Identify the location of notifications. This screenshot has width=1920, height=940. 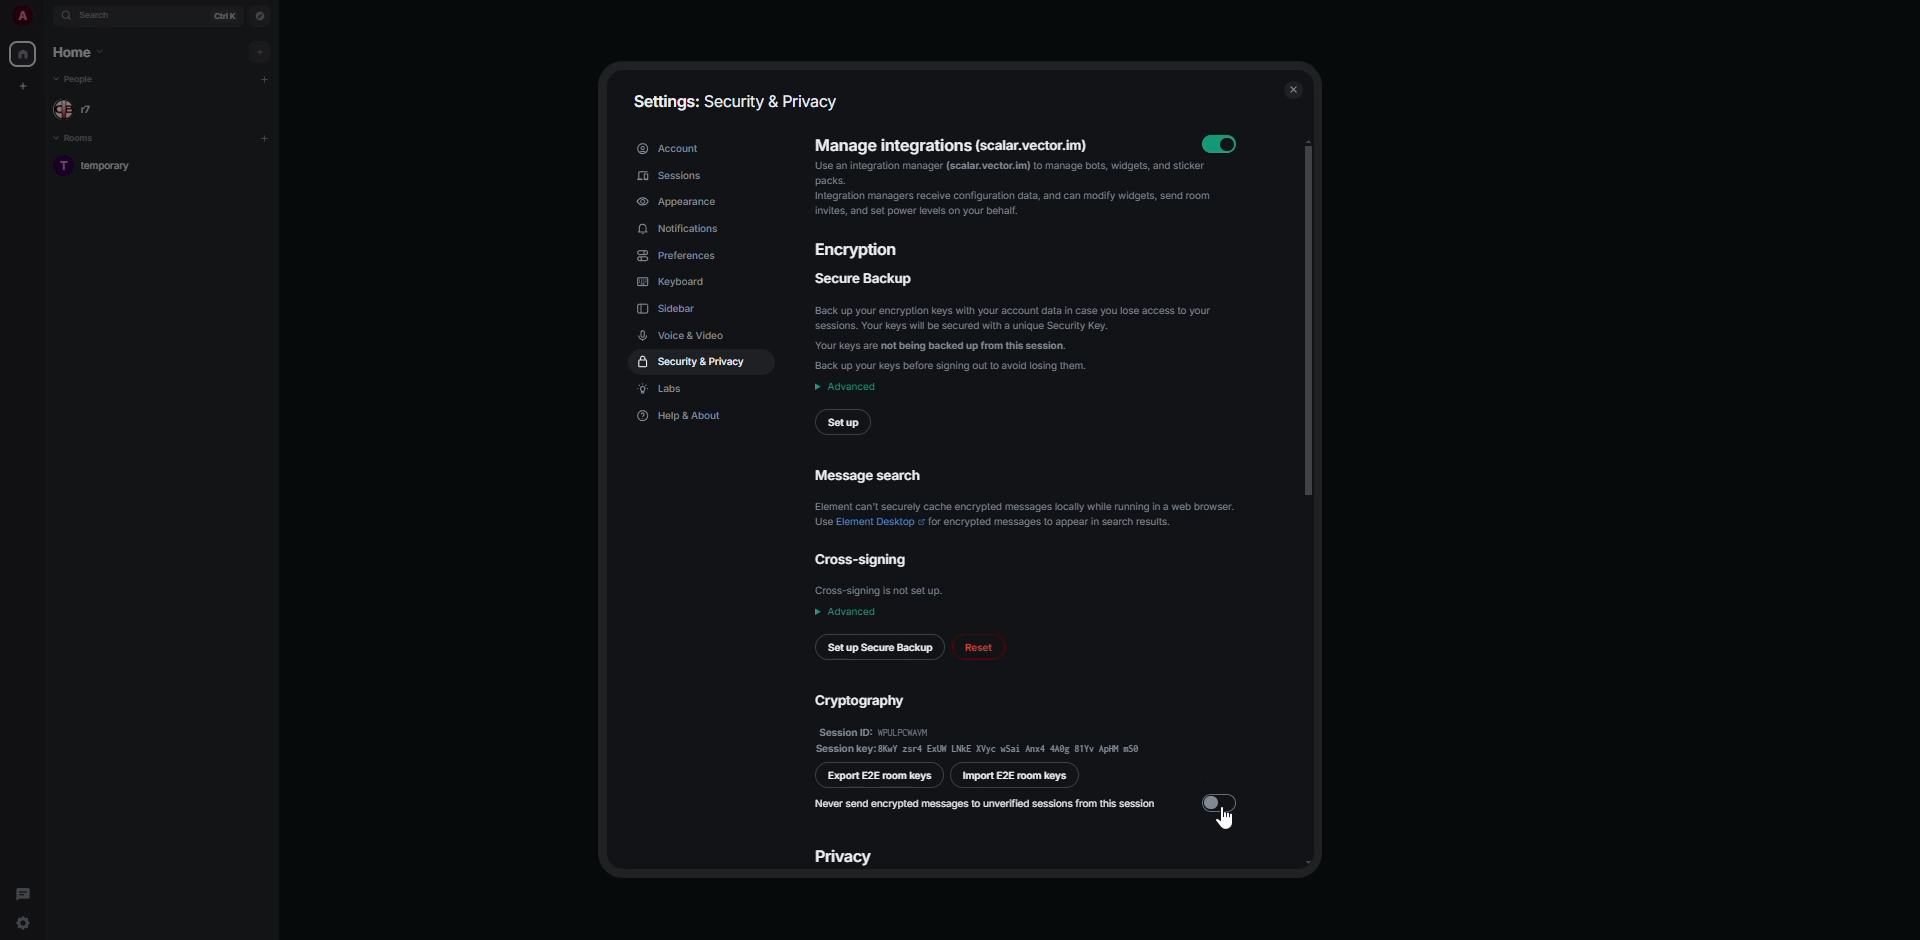
(685, 229).